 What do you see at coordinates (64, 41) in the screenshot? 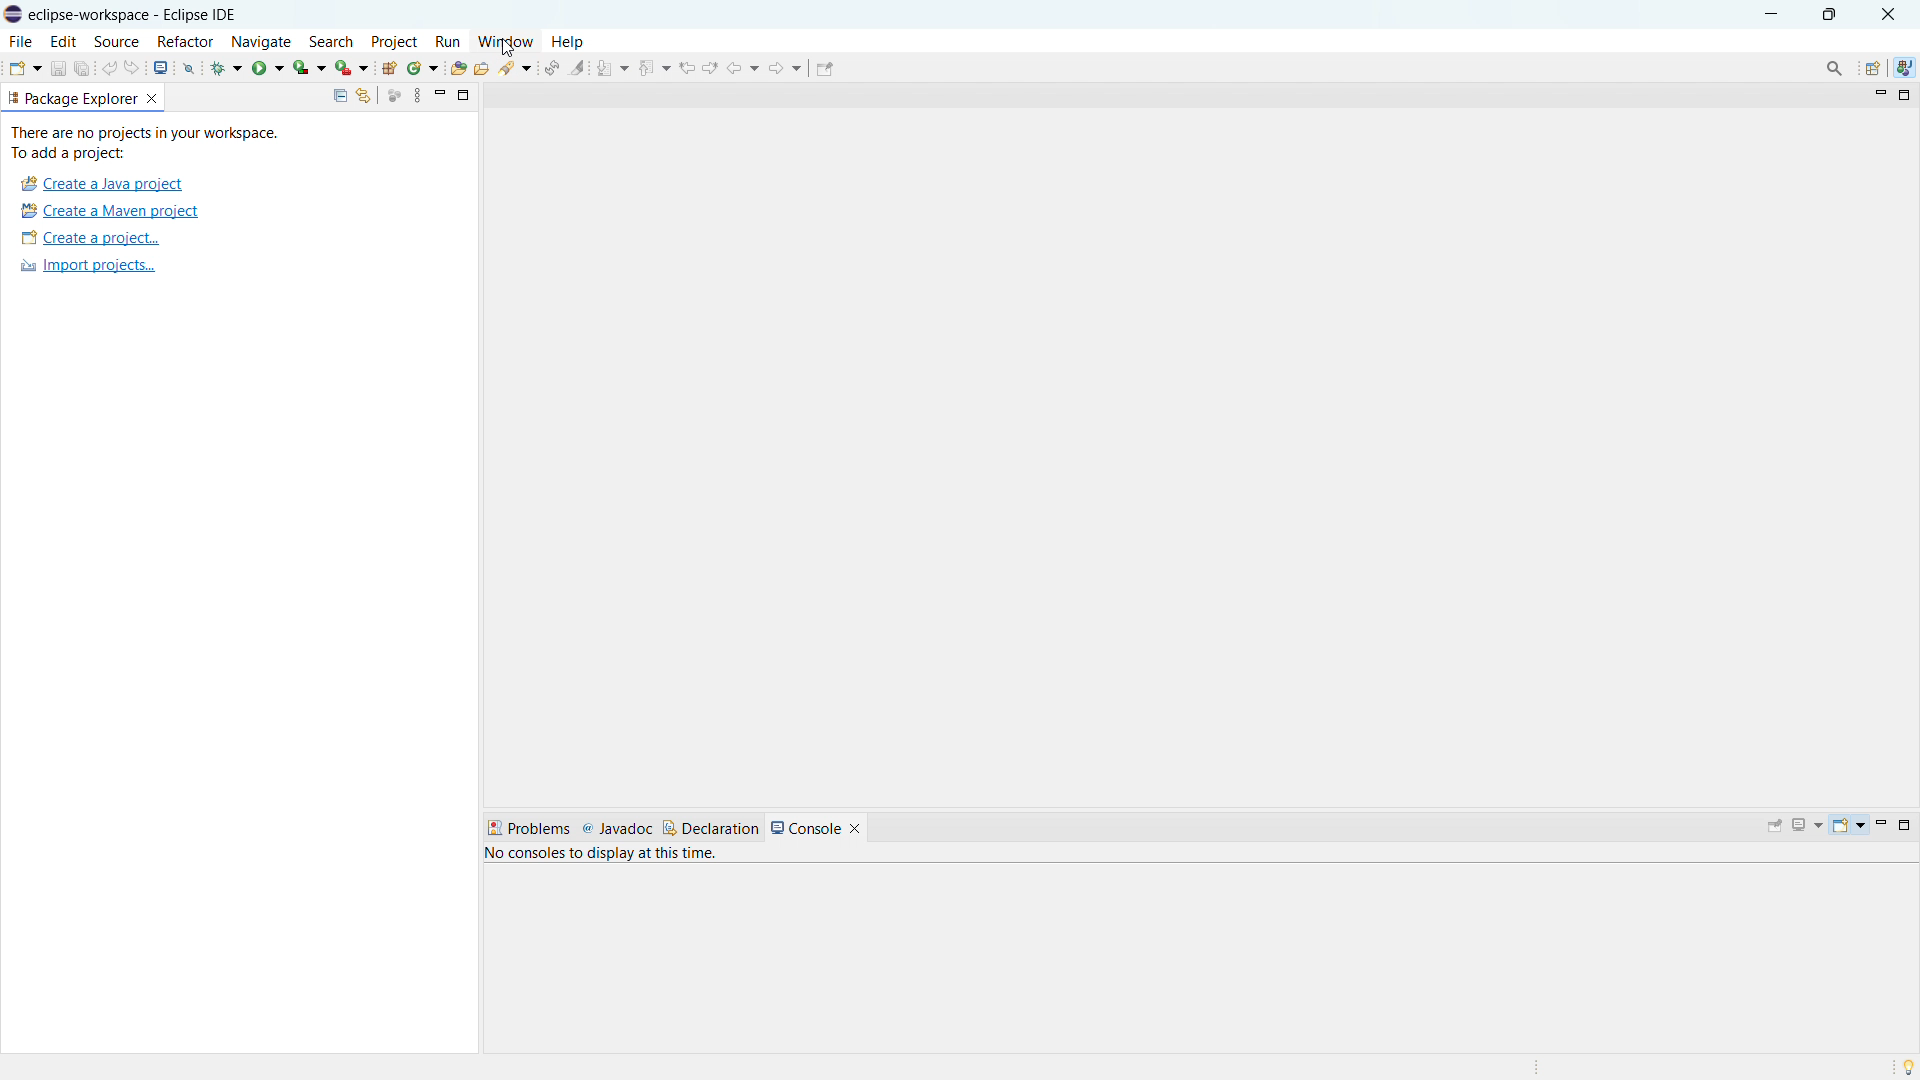
I see `edit` at bounding box center [64, 41].